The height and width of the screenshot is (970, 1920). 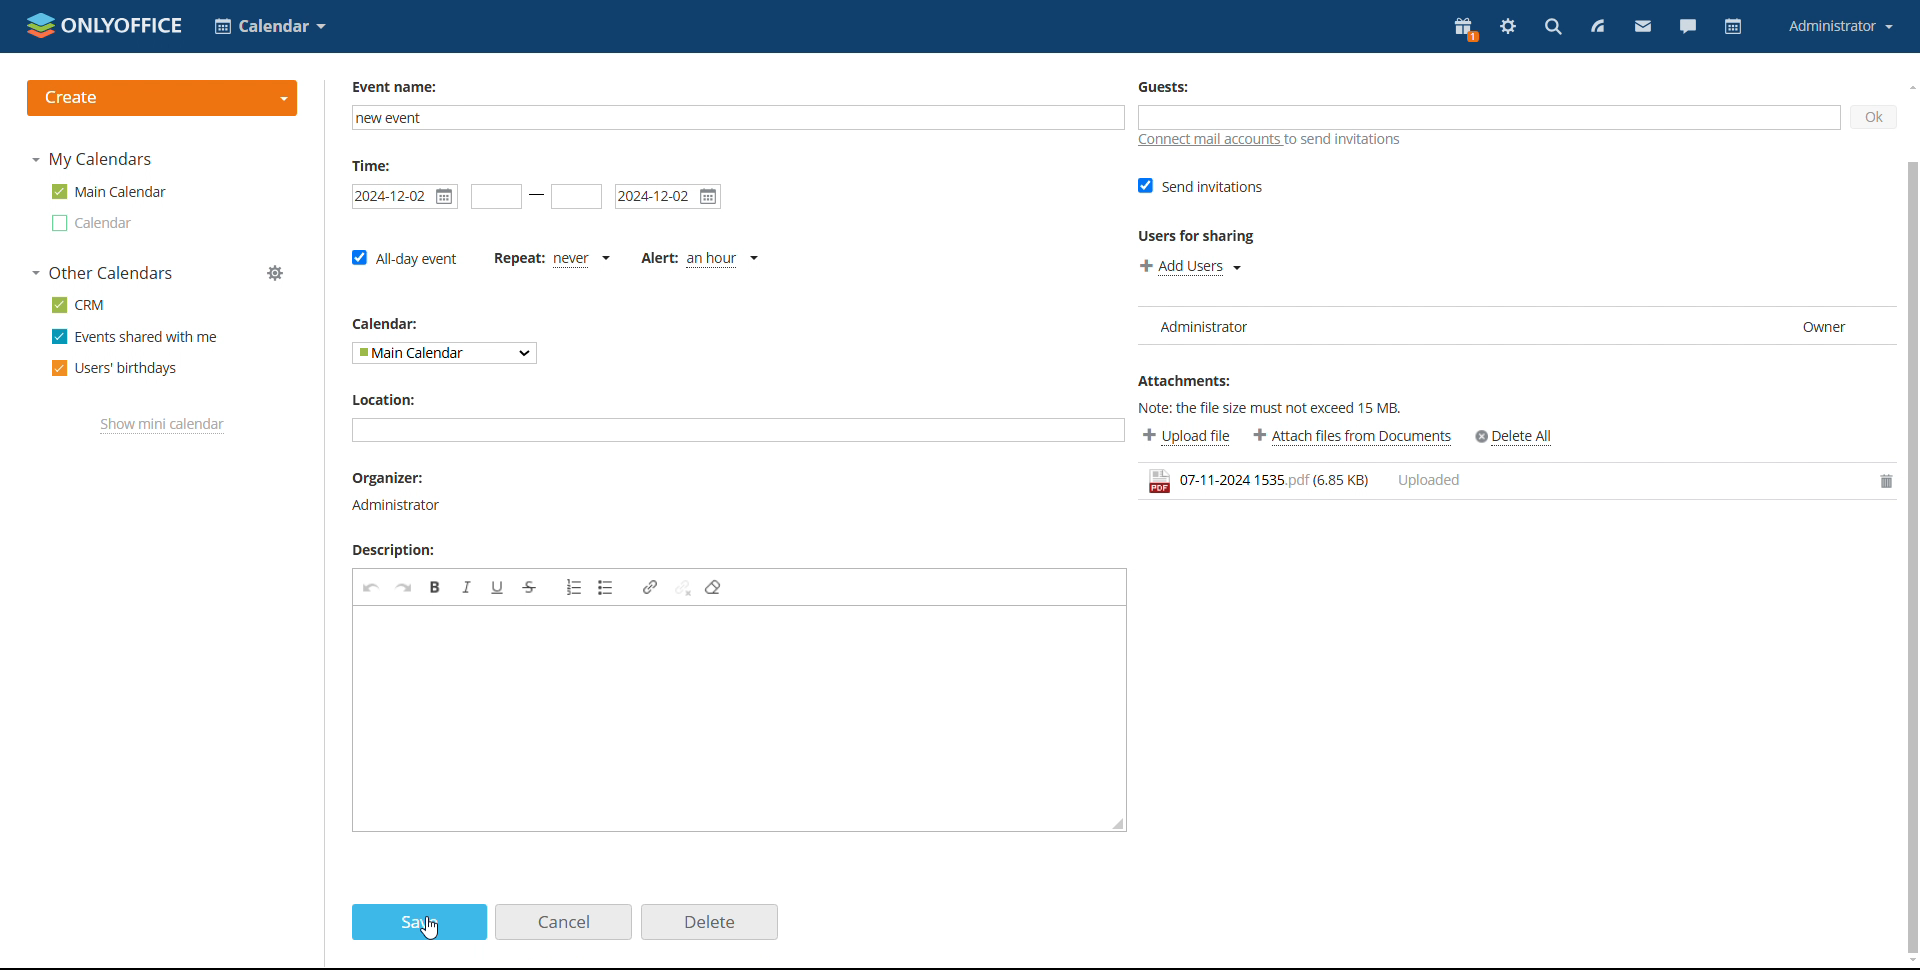 What do you see at coordinates (1186, 374) in the screenshot?
I see `Attachments ` at bounding box center [1186, 374].